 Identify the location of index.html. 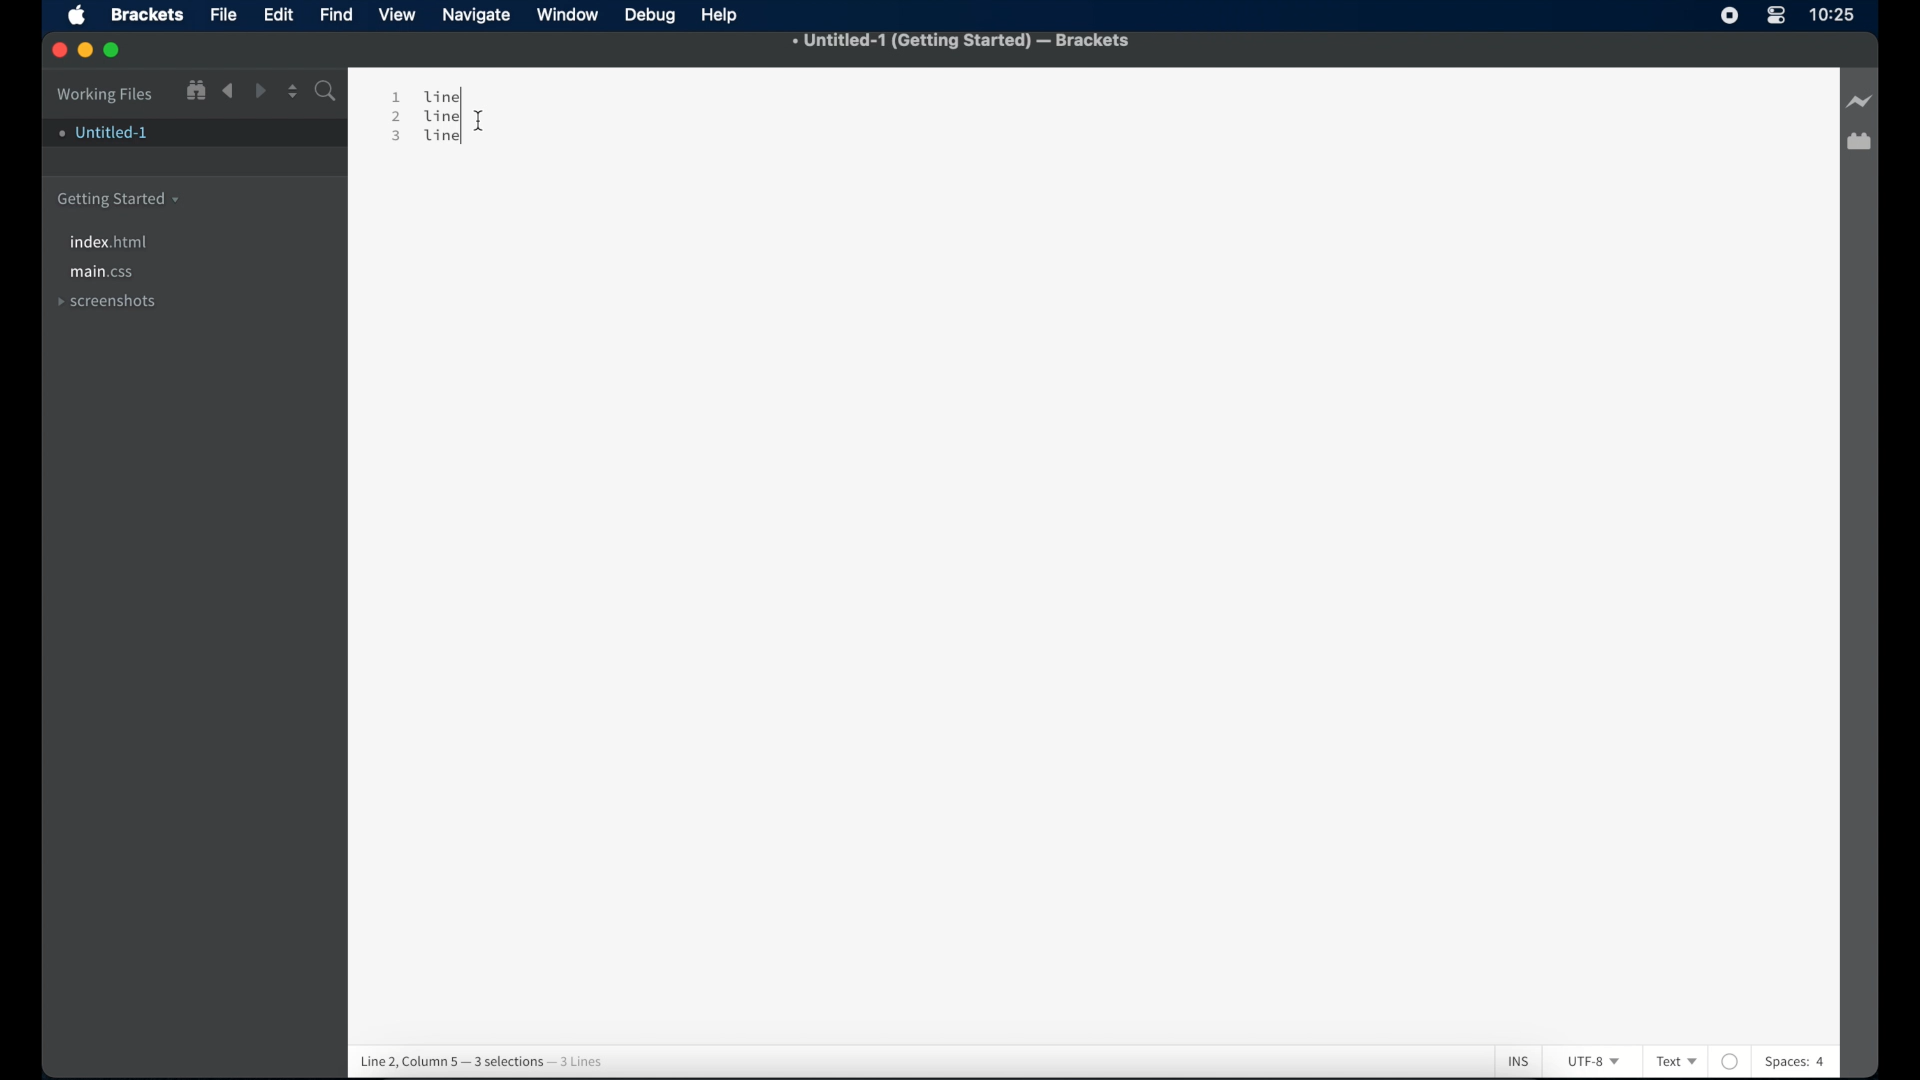
(111, 242).